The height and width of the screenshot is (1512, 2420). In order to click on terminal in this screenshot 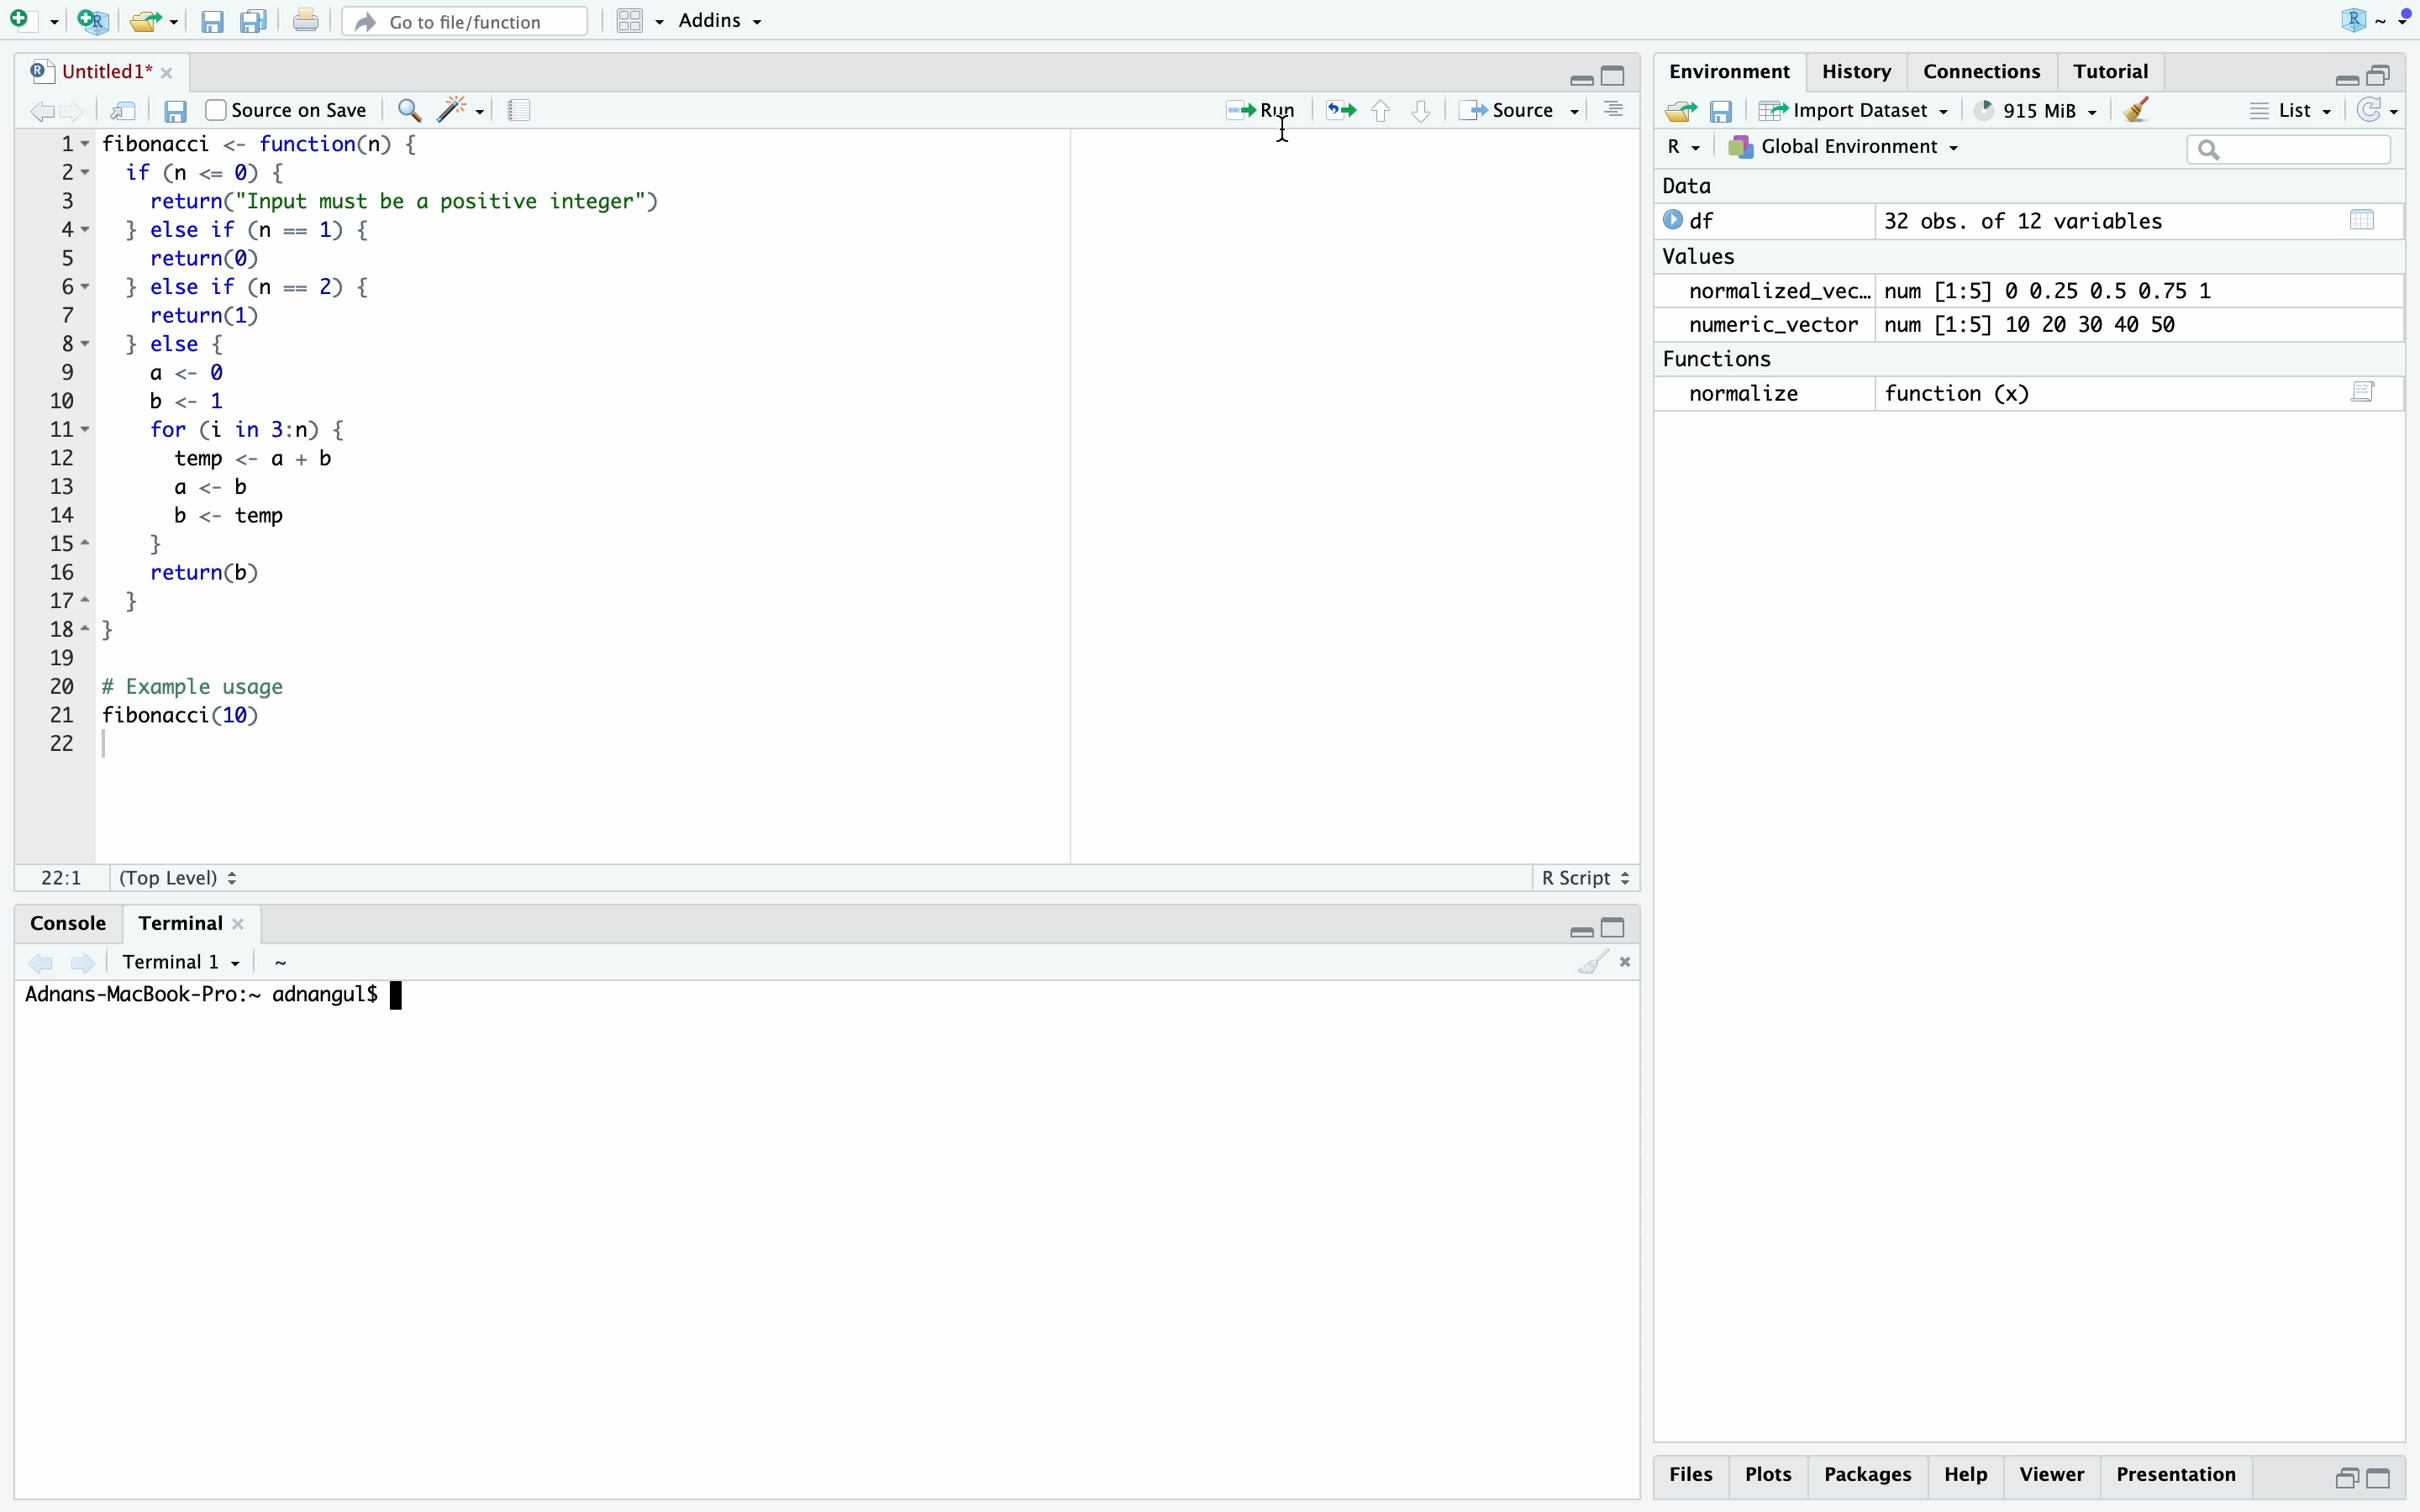, I will do `click(196, 922)`.